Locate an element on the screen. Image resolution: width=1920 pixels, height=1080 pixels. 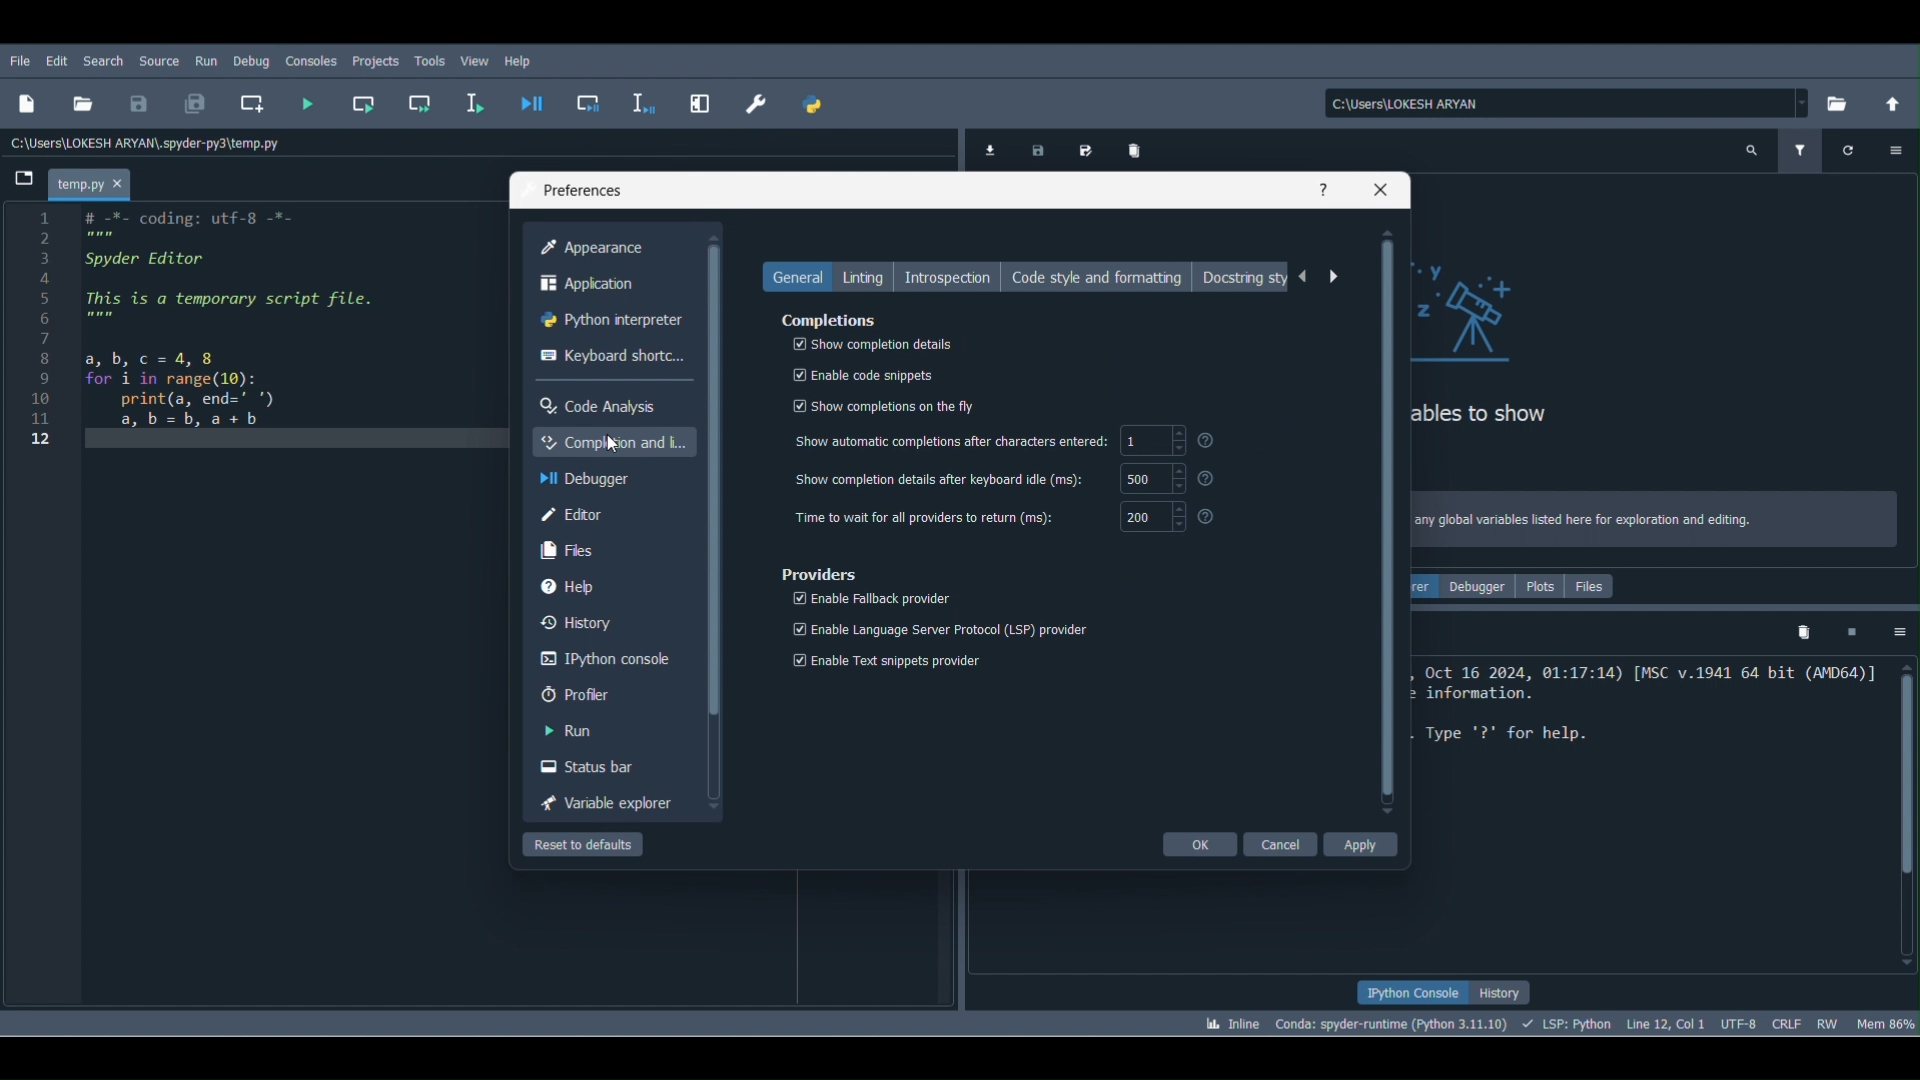
Plots is located at coordinates (1542, 586).